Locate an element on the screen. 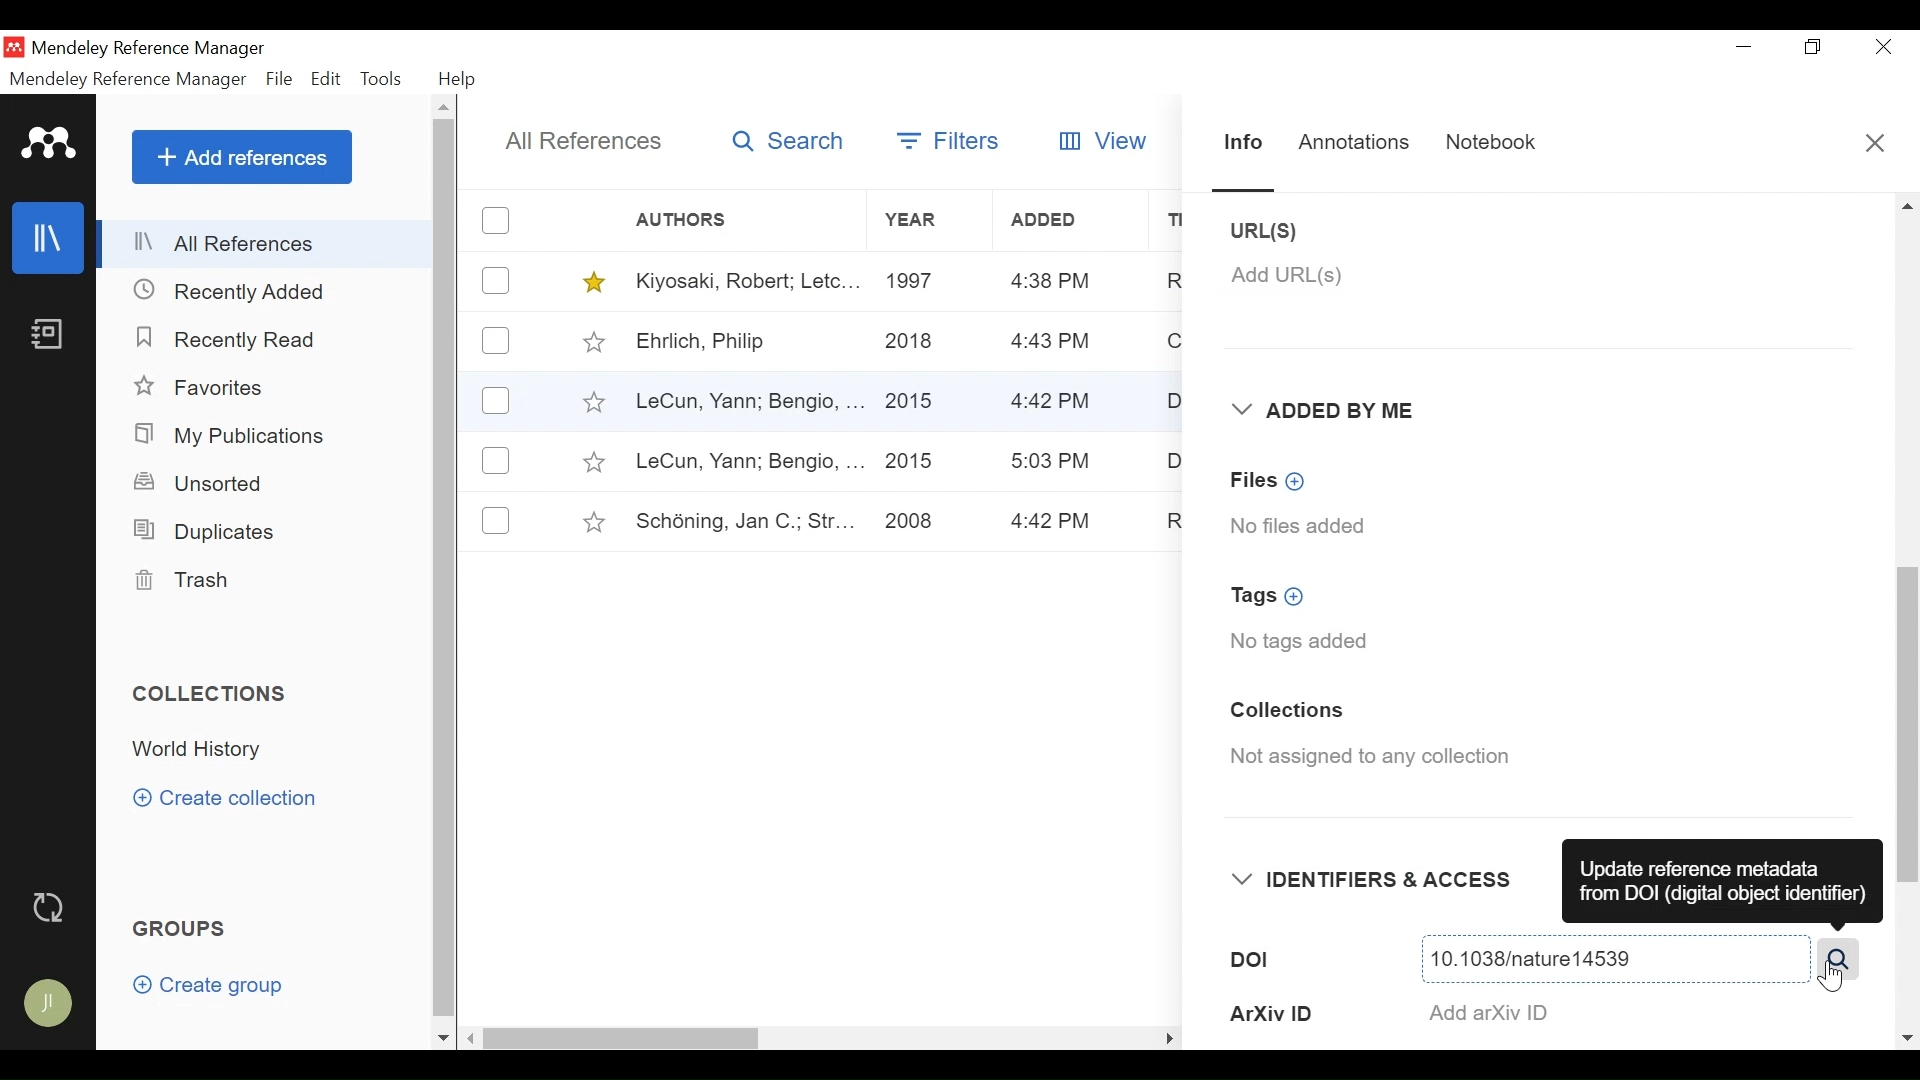 Image resolution: width=1920 pixels, height=1080 pixels. ArXiv ID is located at coordinates (1546, 1011).